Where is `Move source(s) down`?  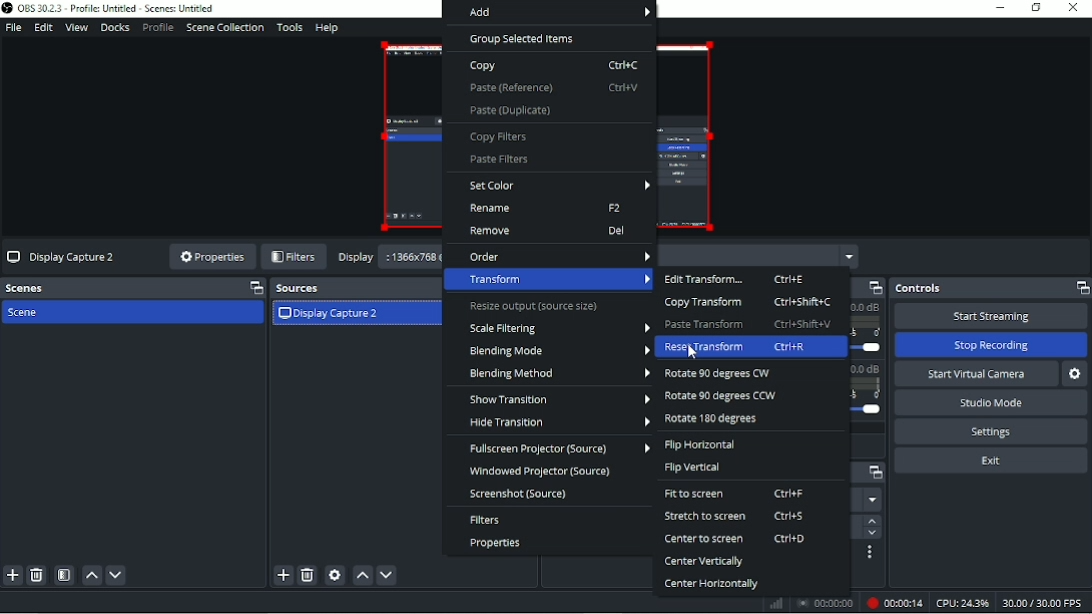
Move source(s) down is located at coordinates (387, 576).